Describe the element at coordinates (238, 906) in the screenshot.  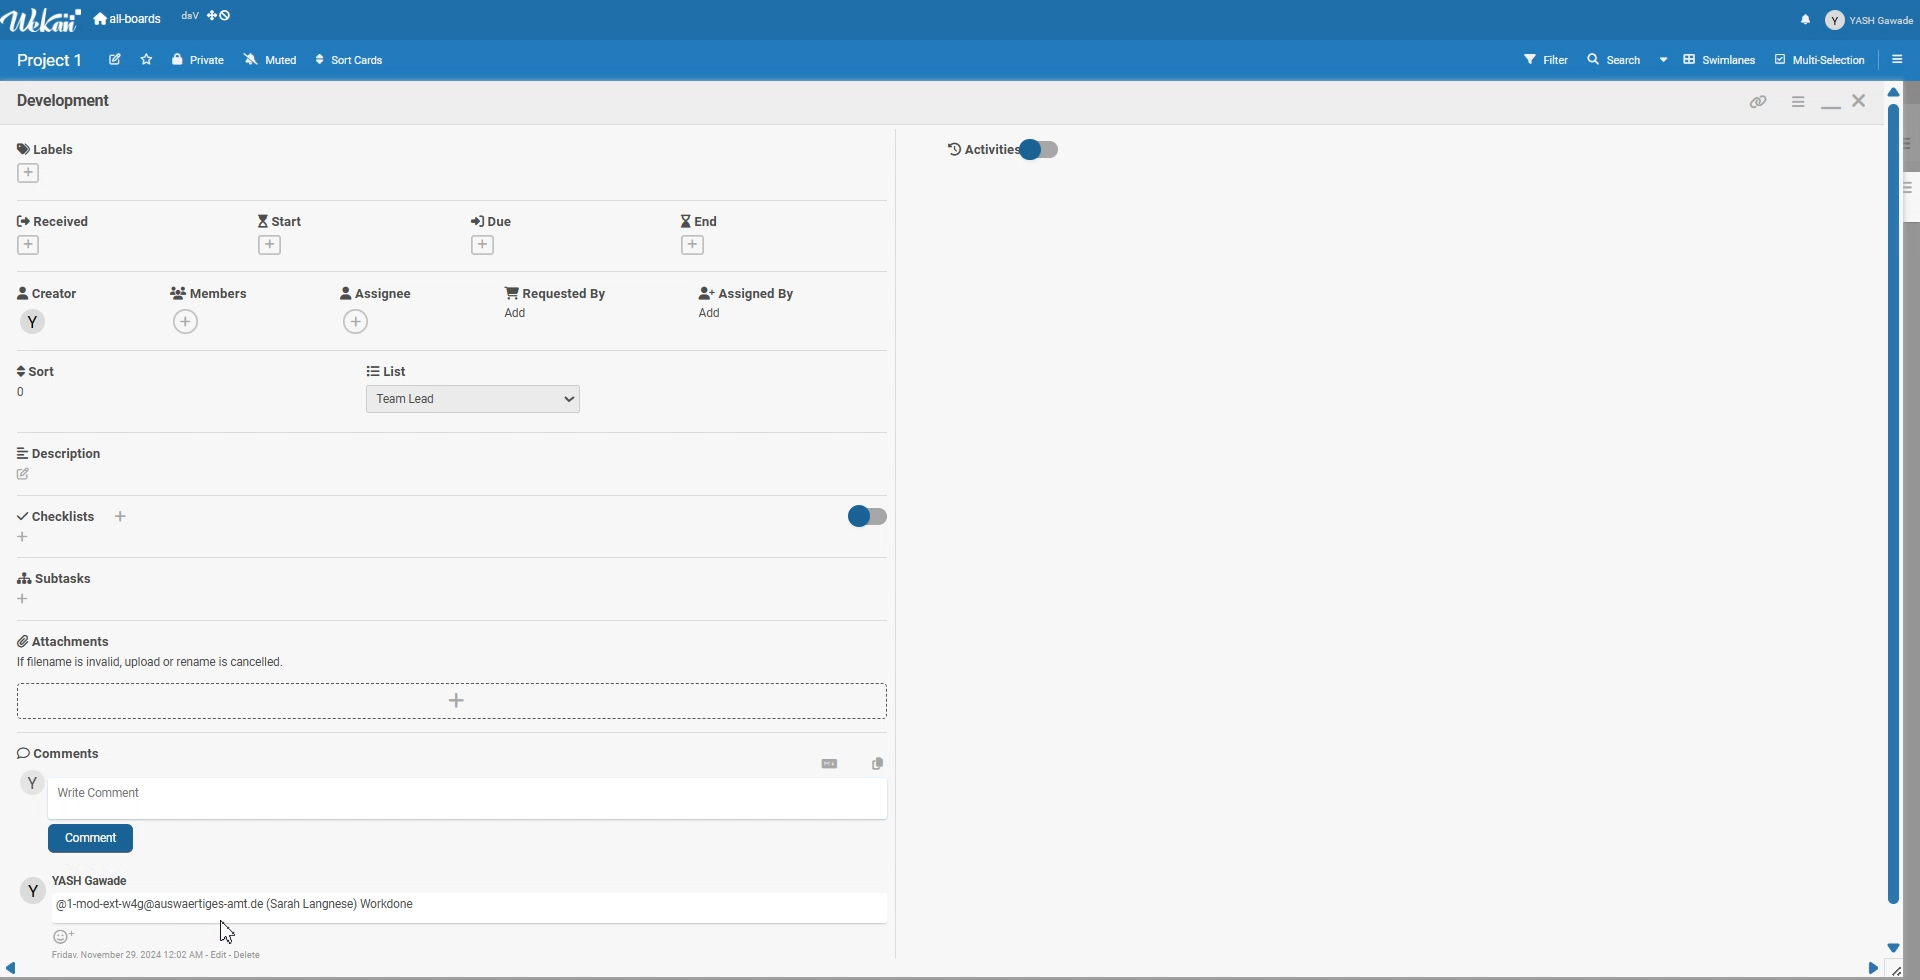
I see `text` at that location.